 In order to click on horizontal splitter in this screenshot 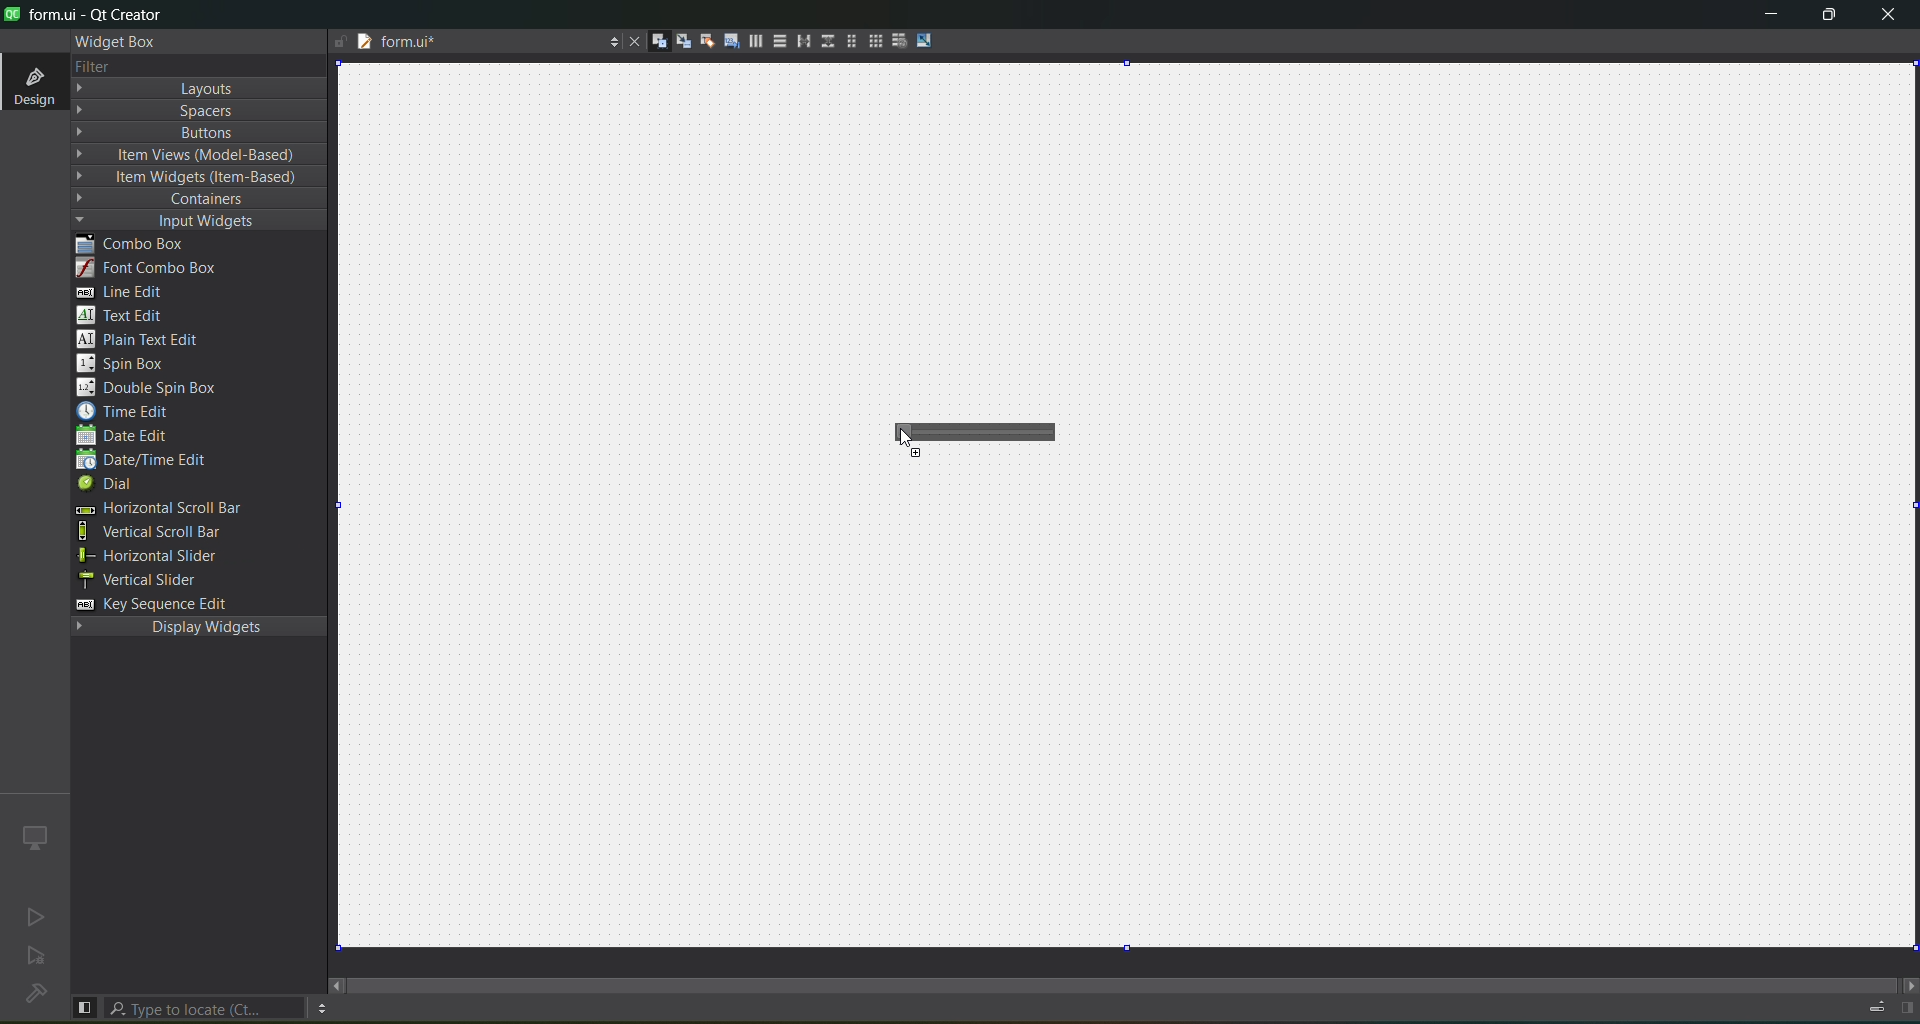, I will do `click(802, 42)`.